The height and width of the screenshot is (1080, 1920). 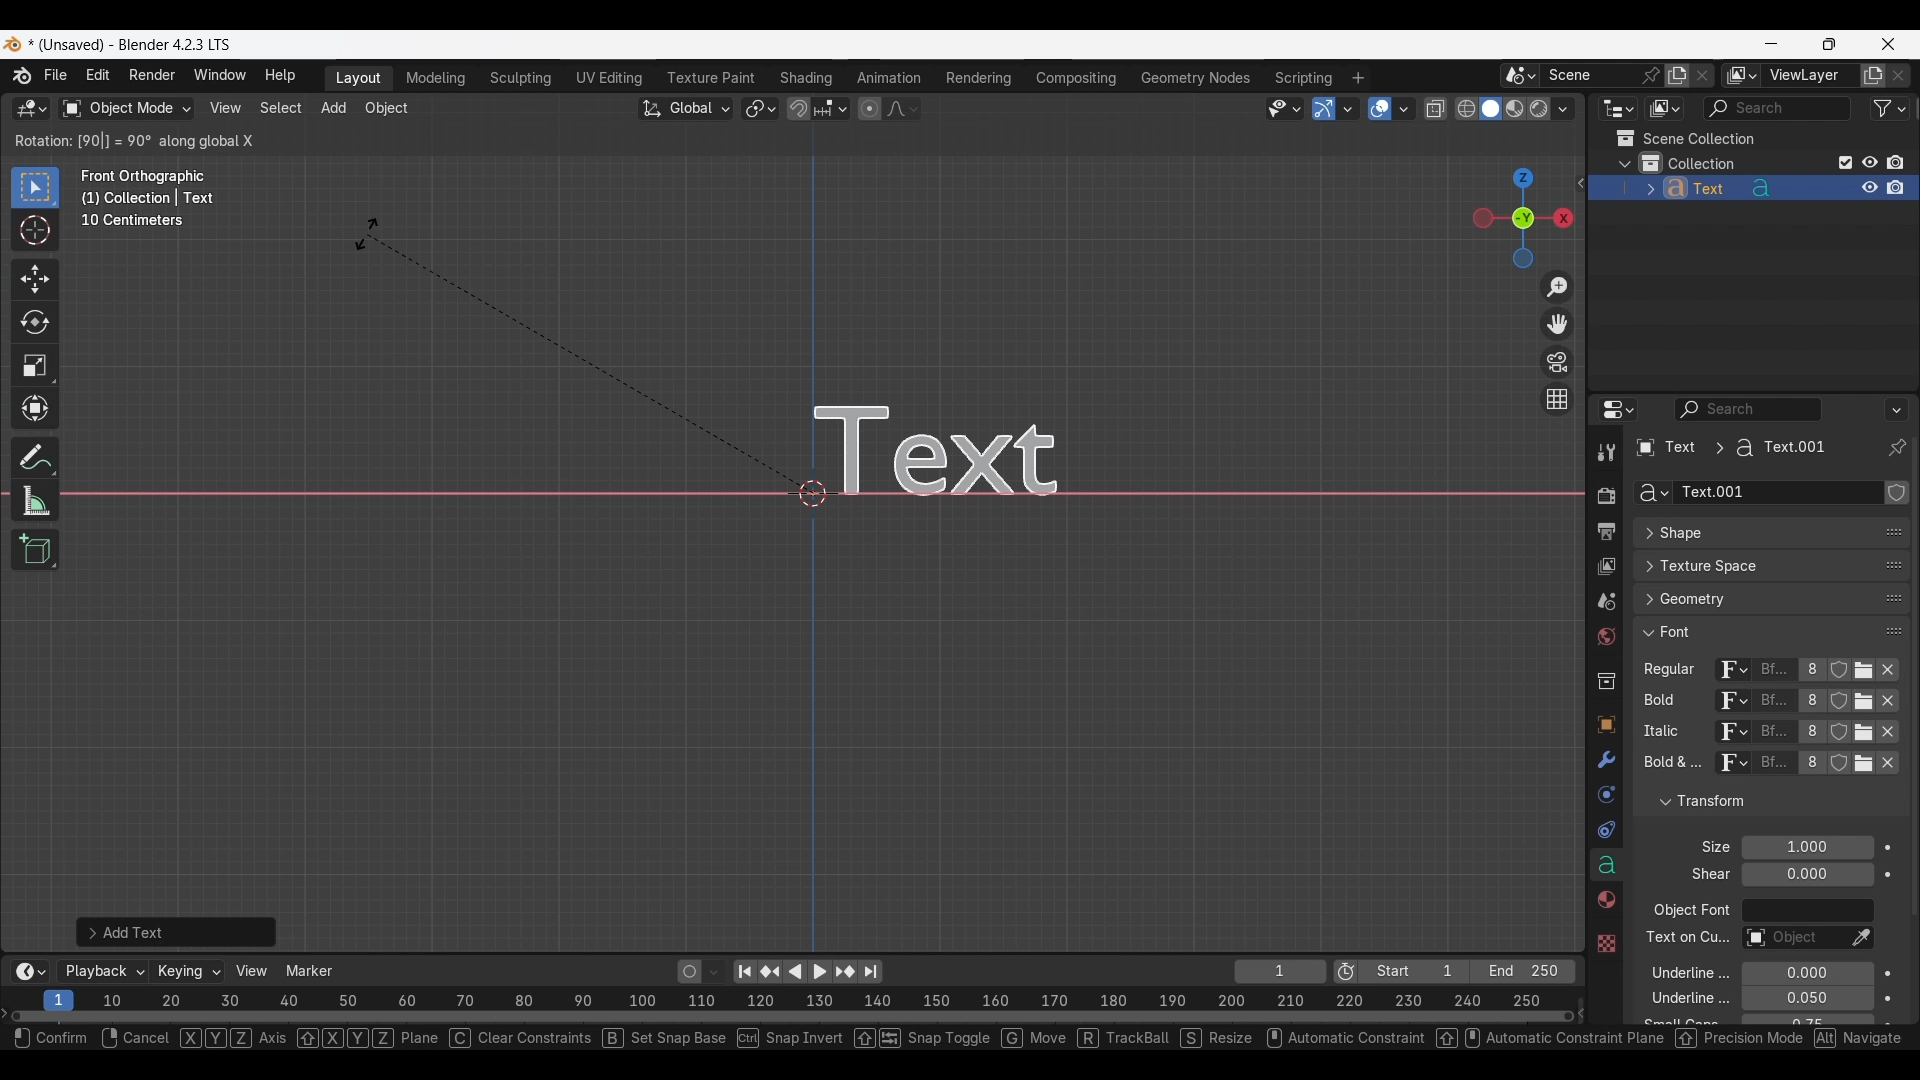 What do you see at coordinates (714, 972) in the screenshot?
I see `Auto keyframing` at bounding box center [714, 972].